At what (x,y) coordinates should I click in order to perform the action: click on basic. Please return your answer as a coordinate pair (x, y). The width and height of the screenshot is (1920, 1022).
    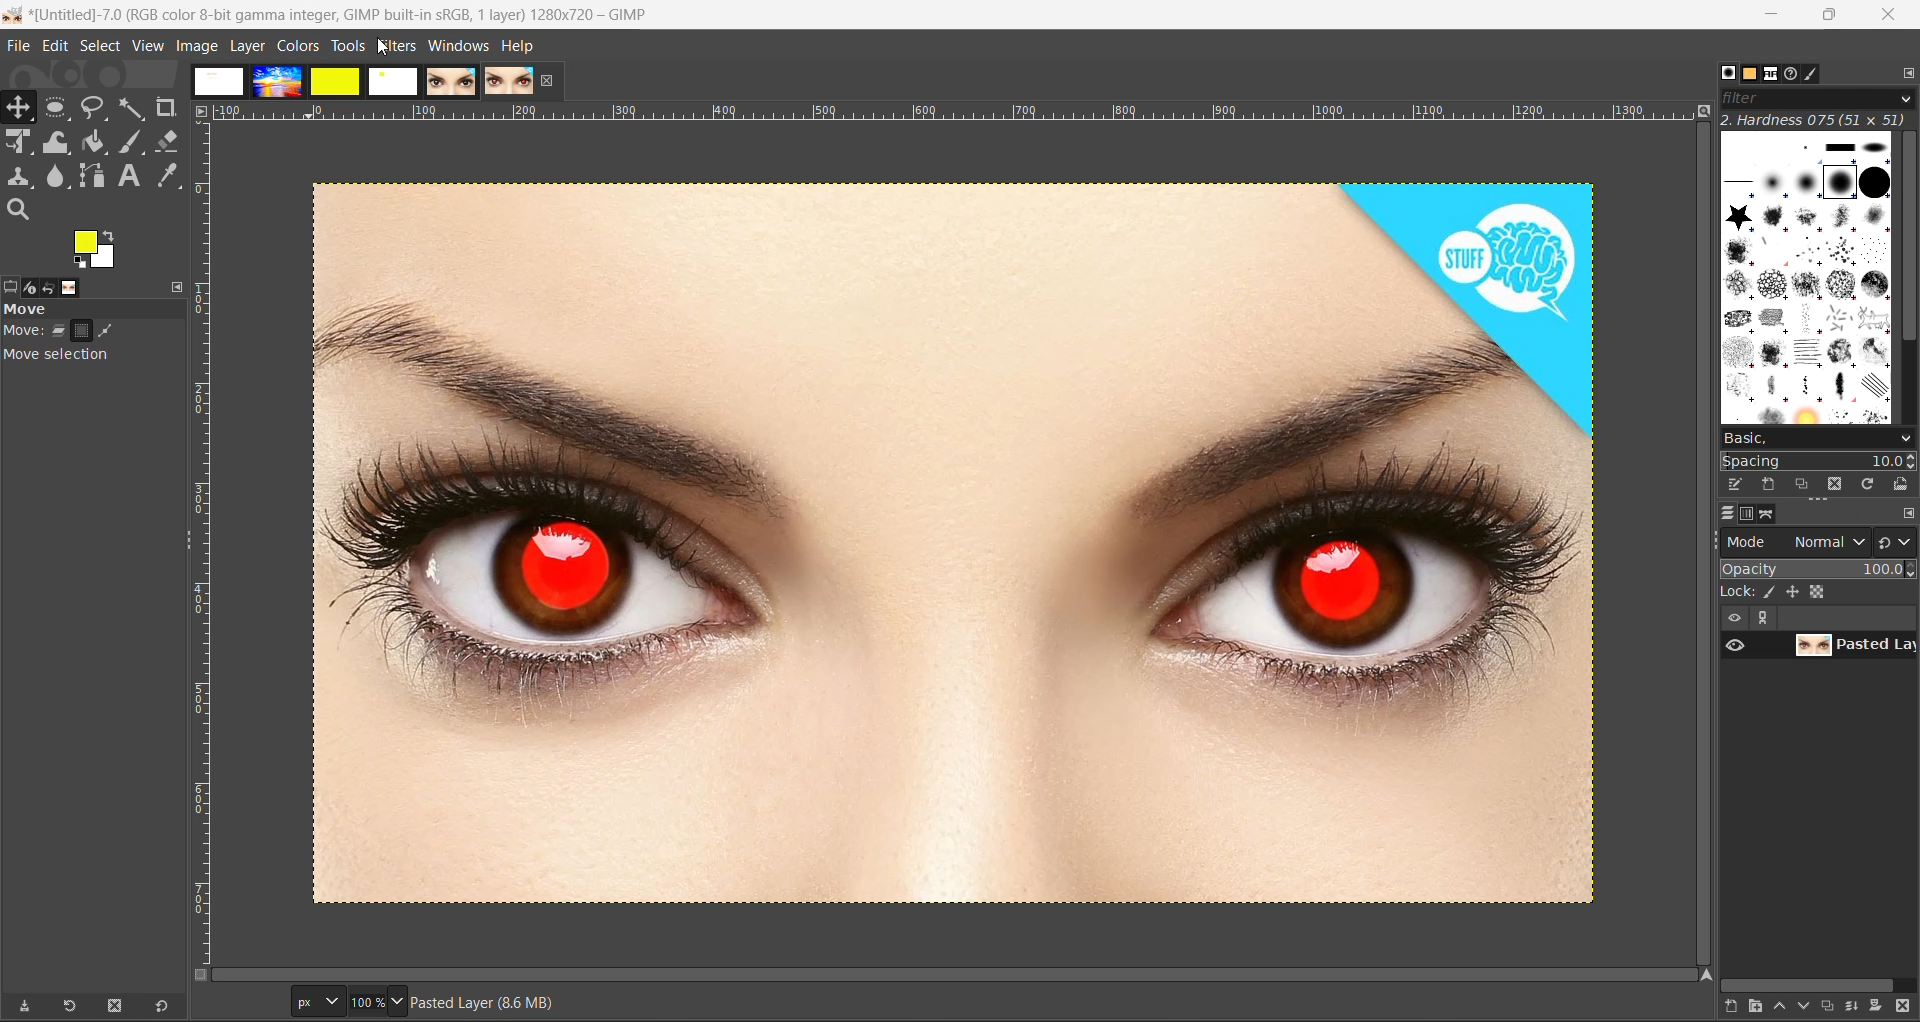
    Looking at the image, I should click on (1820, 440).